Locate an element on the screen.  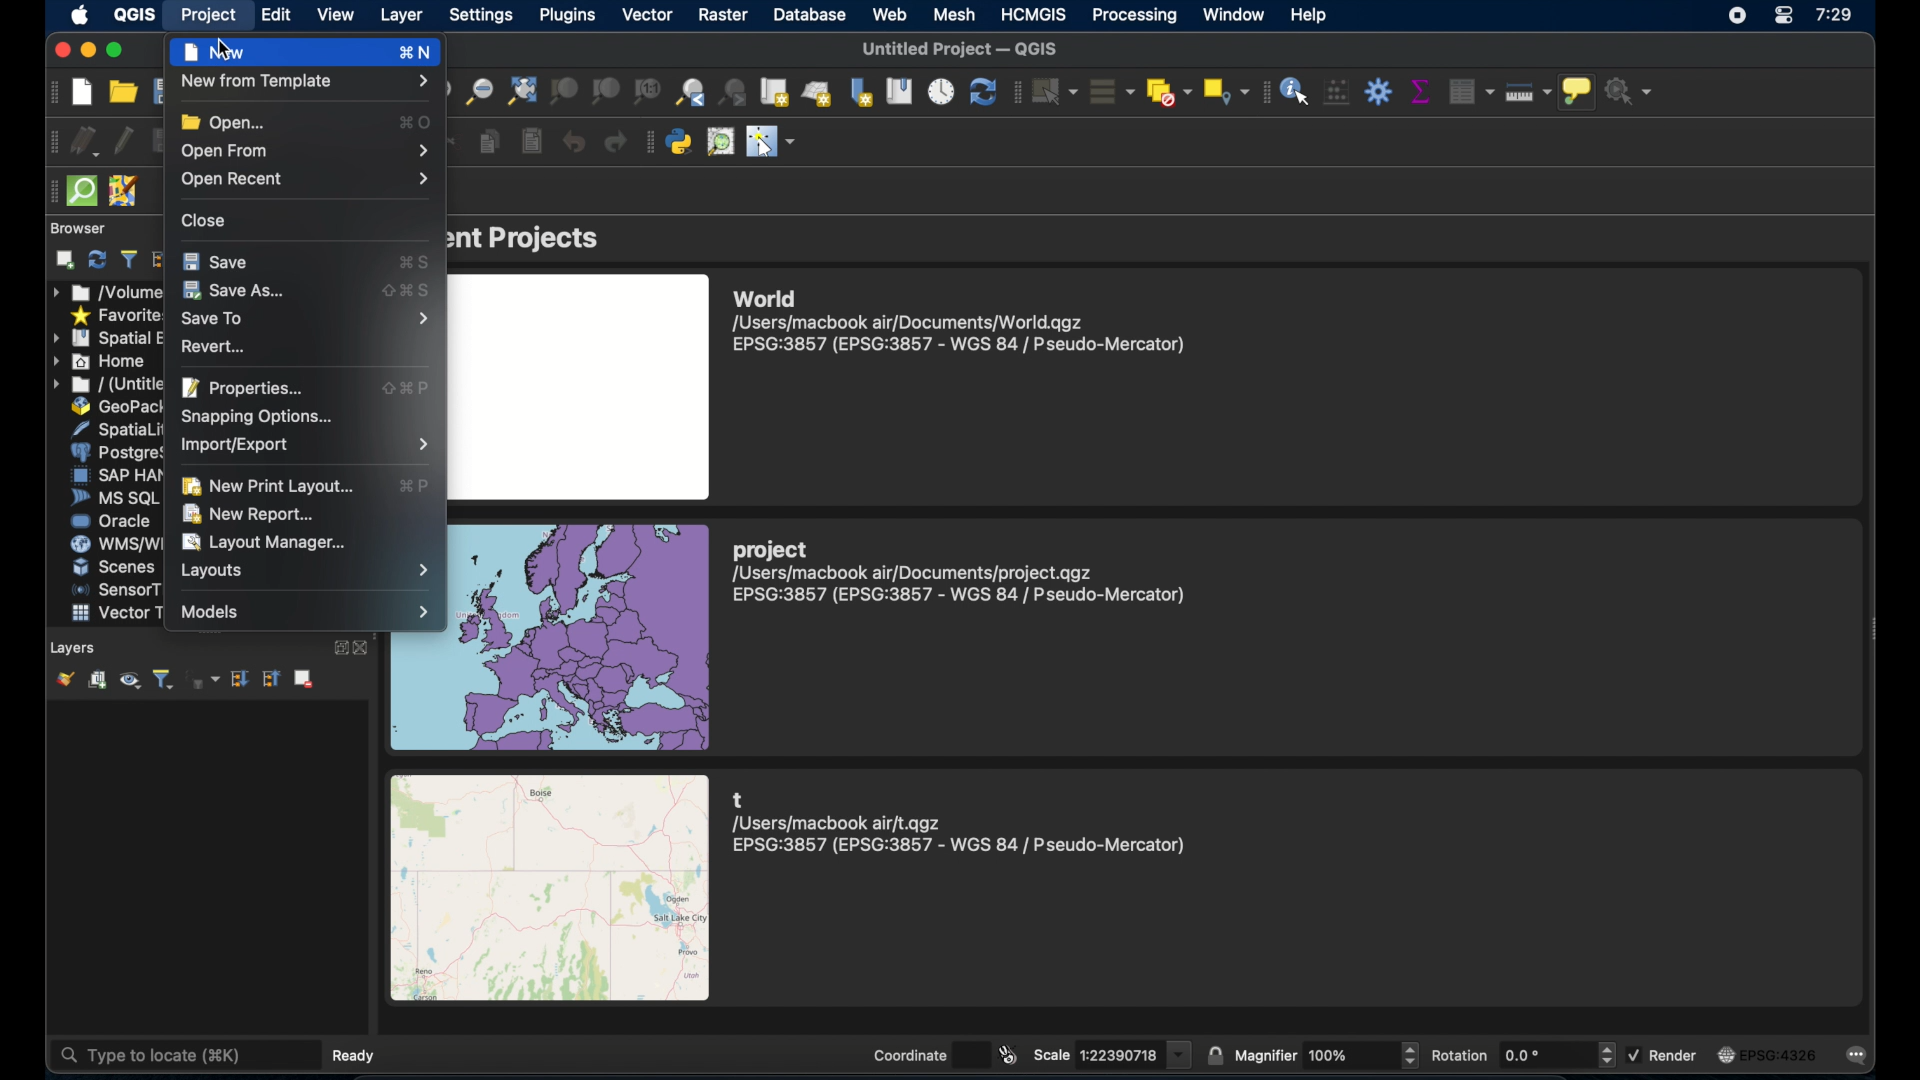
refresh is located at coordinates (95, 259).